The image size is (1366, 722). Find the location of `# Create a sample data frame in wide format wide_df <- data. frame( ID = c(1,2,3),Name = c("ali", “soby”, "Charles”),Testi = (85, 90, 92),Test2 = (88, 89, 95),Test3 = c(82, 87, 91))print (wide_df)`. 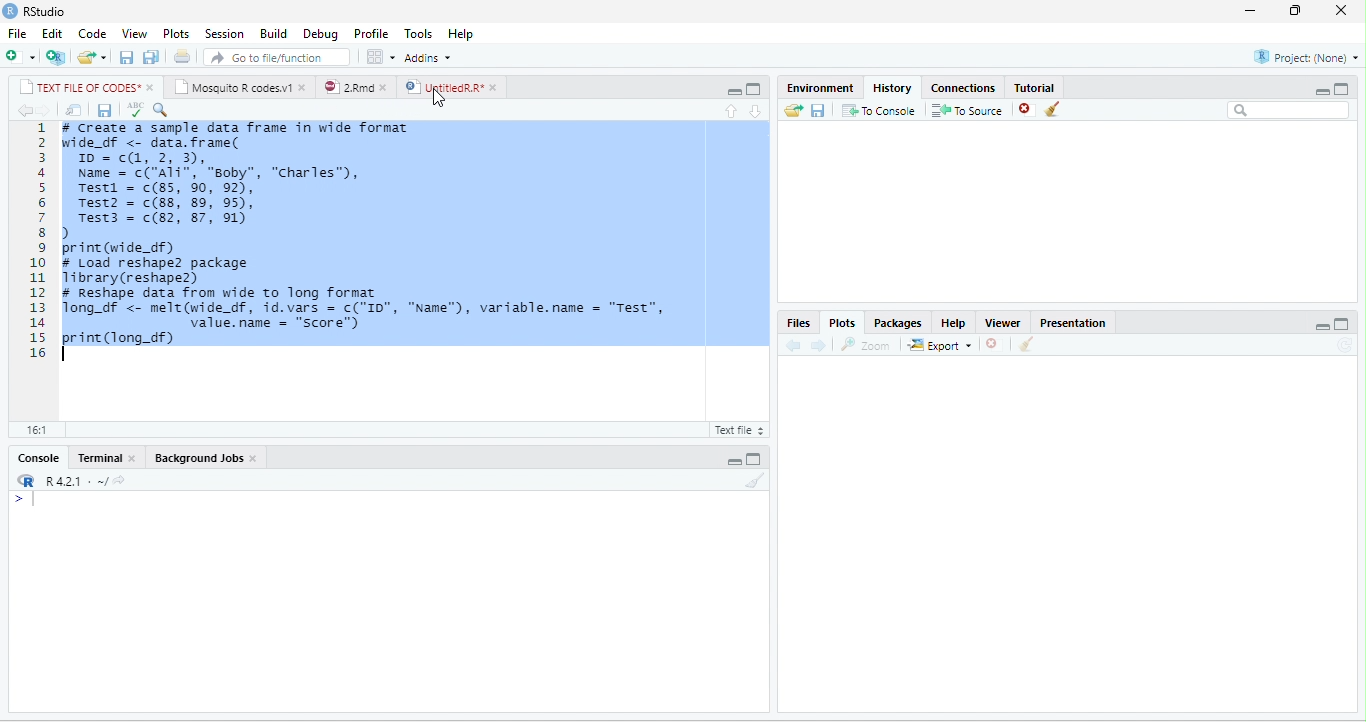

# Create a sample data frame in wide format wide_df <- data. frame( ID = c(1,2,3),Name = c("ali", “soby”, "Charles”),Testi = (85, 90, 92),Test2 = (88, 89, 95),Test3 = c(82, 87, 91))print (wide_df) is located at coordinates (235, 188).